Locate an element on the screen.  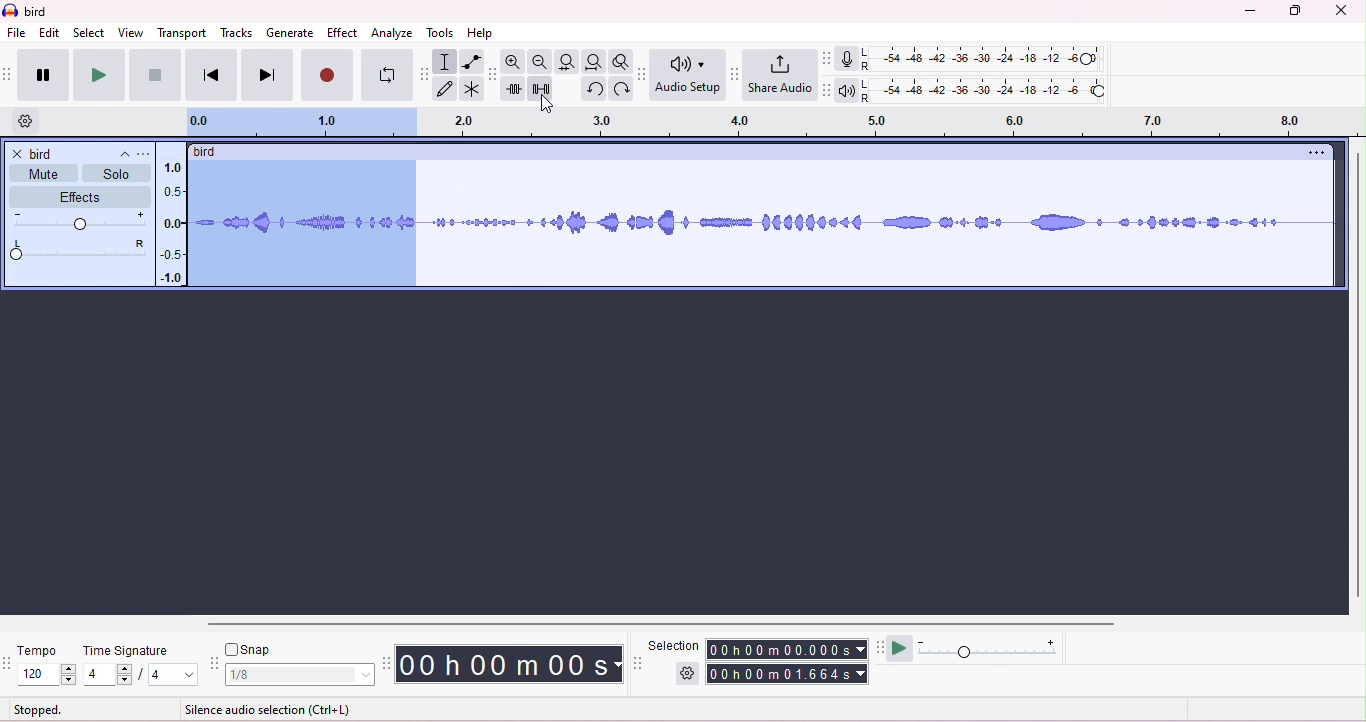
Audio setup is located at coordinates (690, 74).